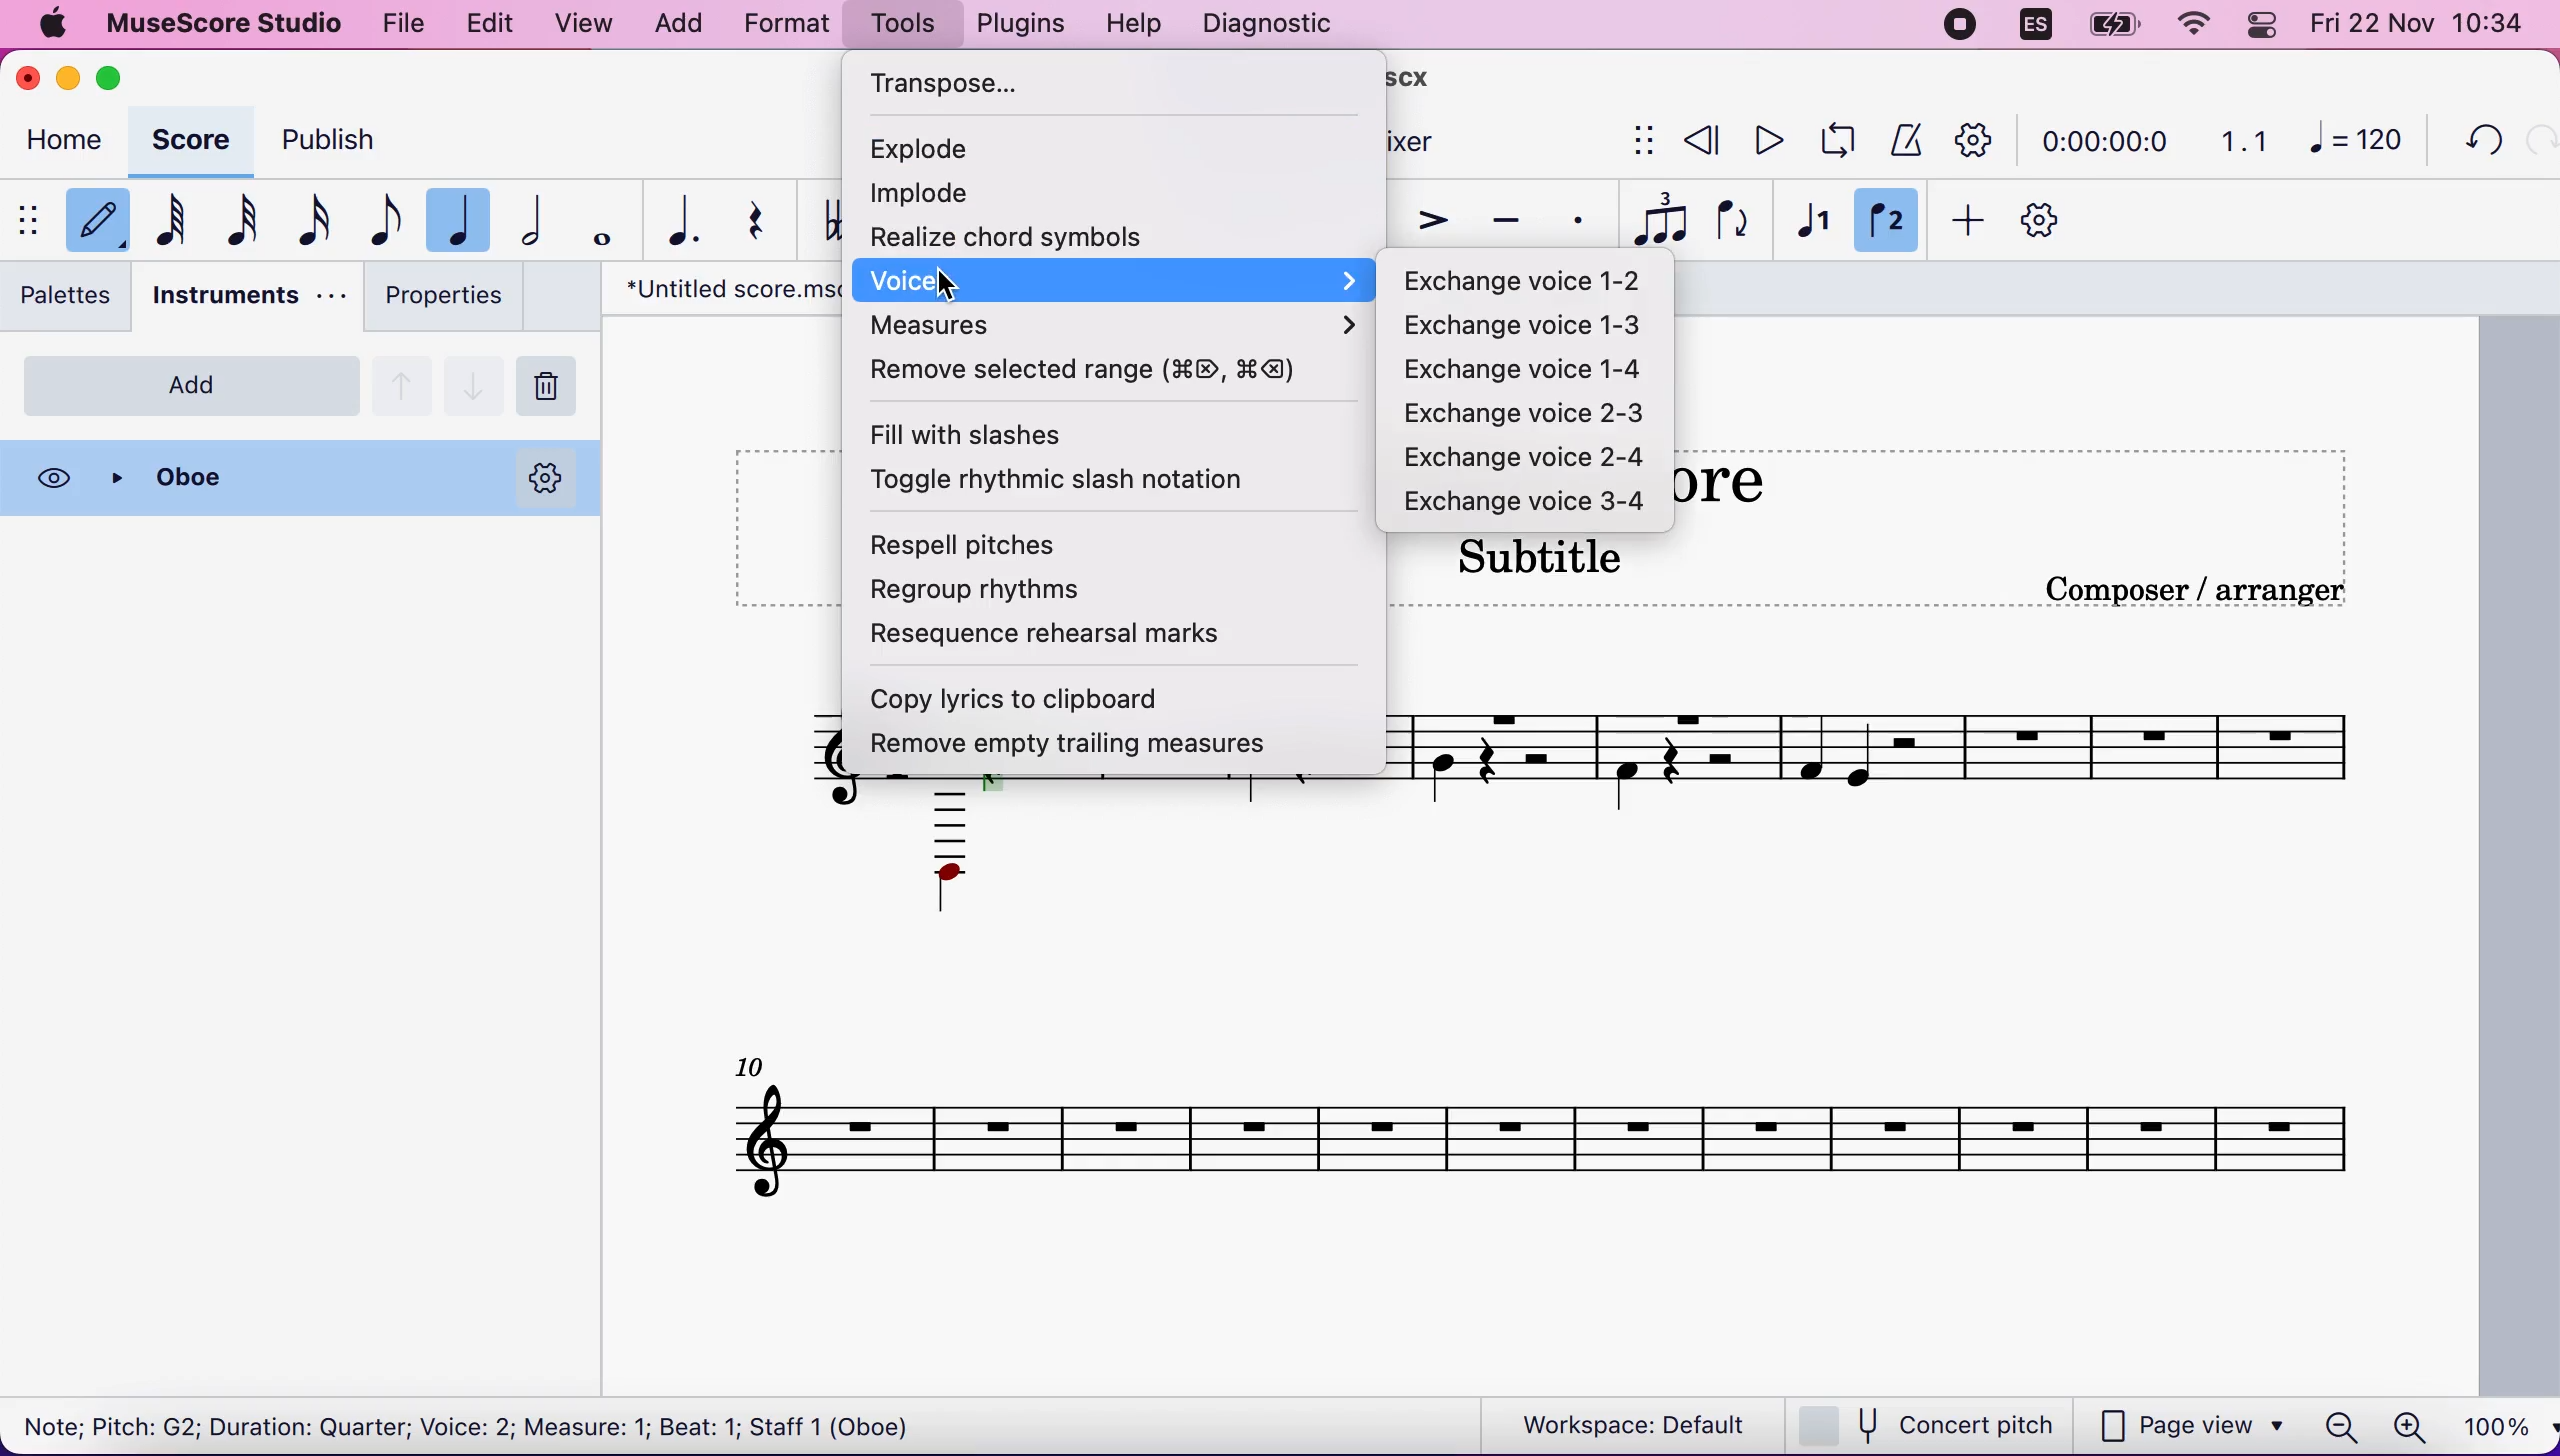 The image size is (2560, 1456). Describe the element at coordinates (1613, 1423) in the screenshot. I see `workspace: default` at that location.